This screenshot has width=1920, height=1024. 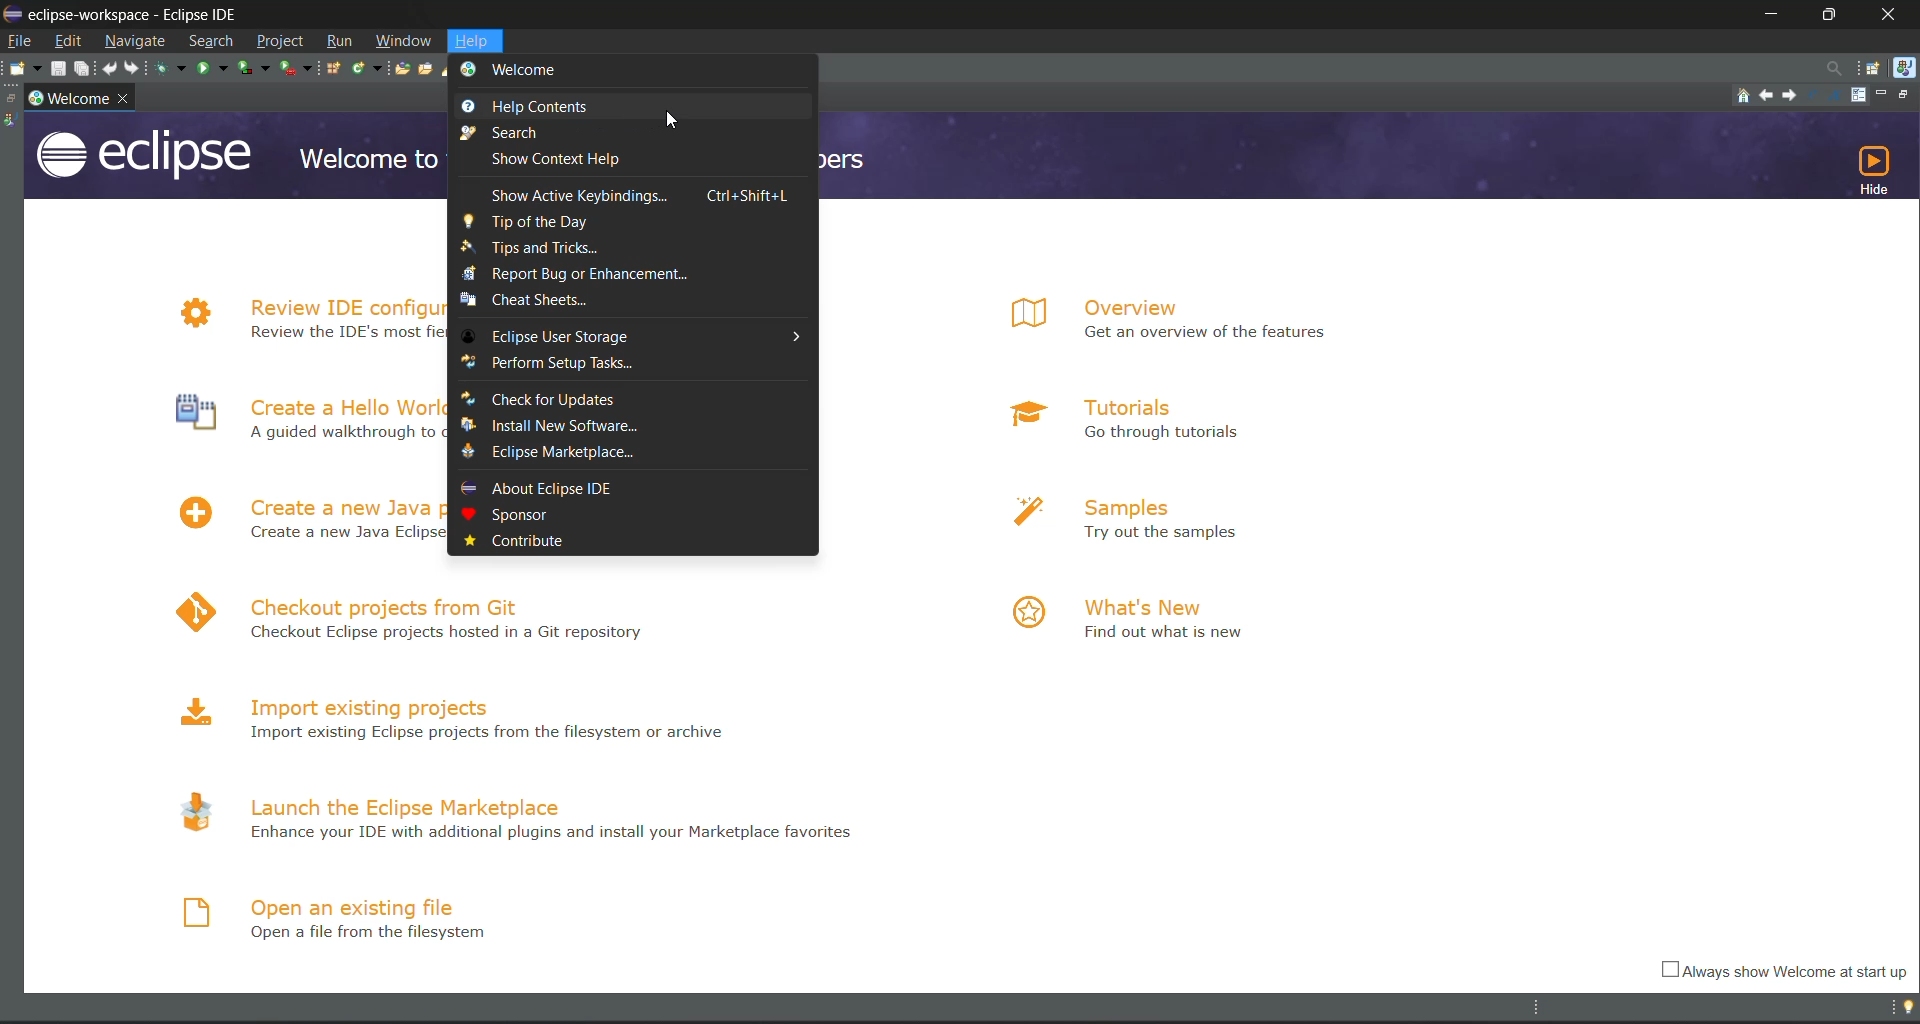 I want to click on Create a new Java project, so click(x=338, y=538).